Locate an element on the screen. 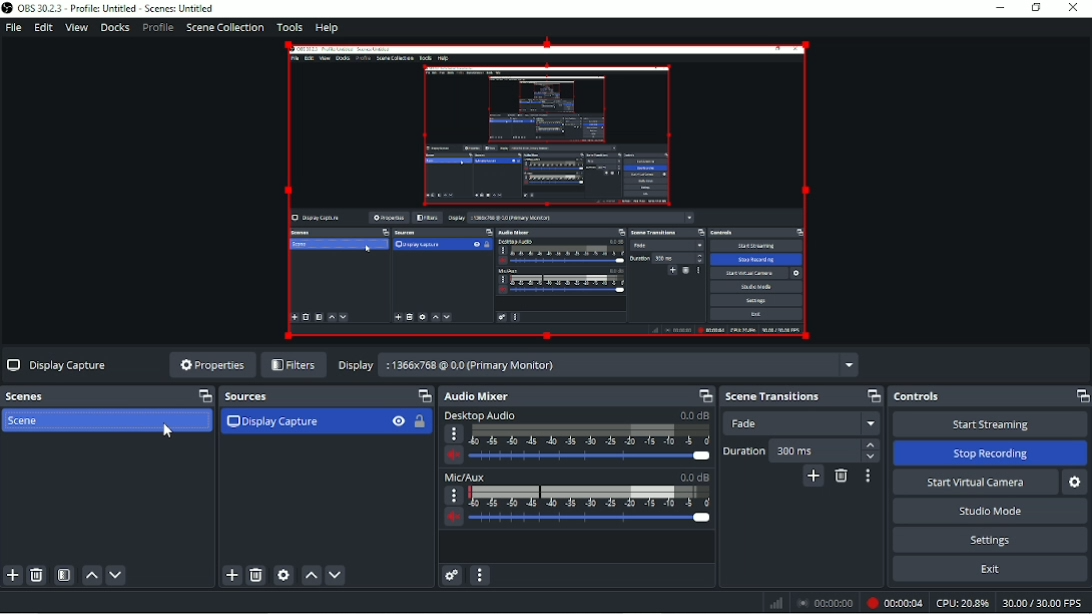  Fade is located at coordinates (805, 424).